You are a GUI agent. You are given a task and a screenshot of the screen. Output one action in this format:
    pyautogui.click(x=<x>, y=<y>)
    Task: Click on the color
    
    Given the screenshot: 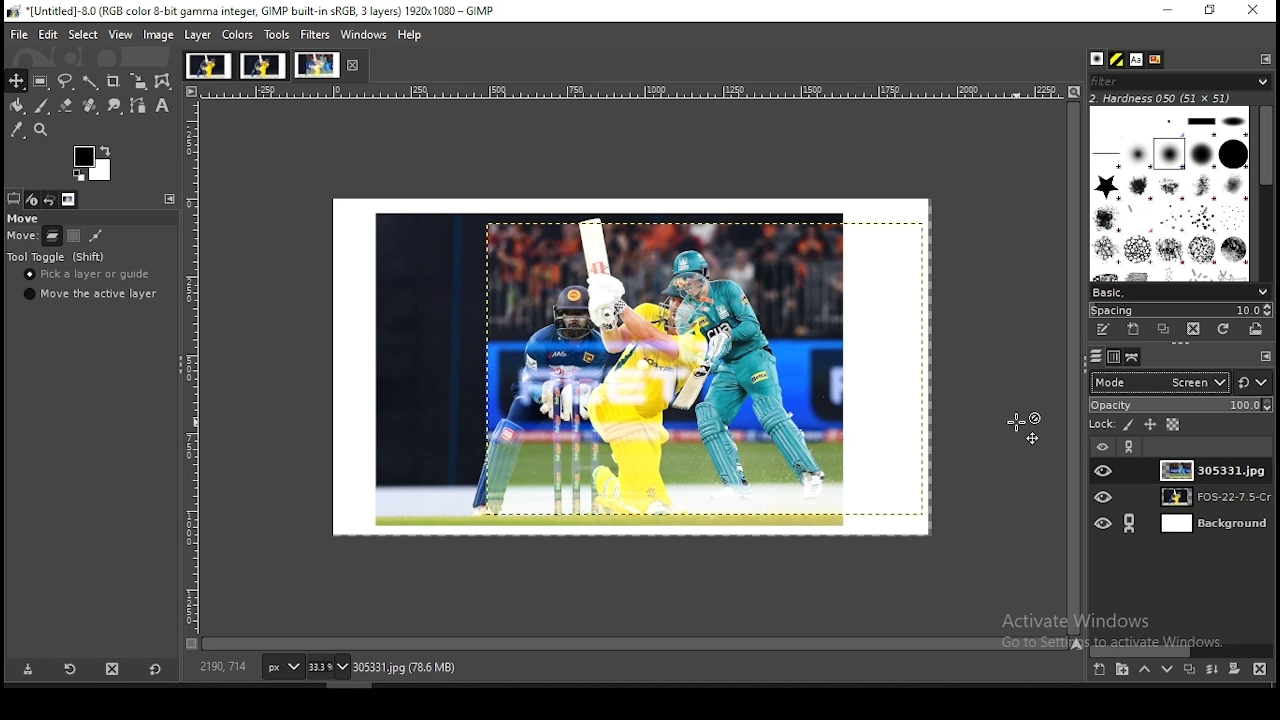 What is the action you would take?
    pyautogui.click(x=91, y=162)
    